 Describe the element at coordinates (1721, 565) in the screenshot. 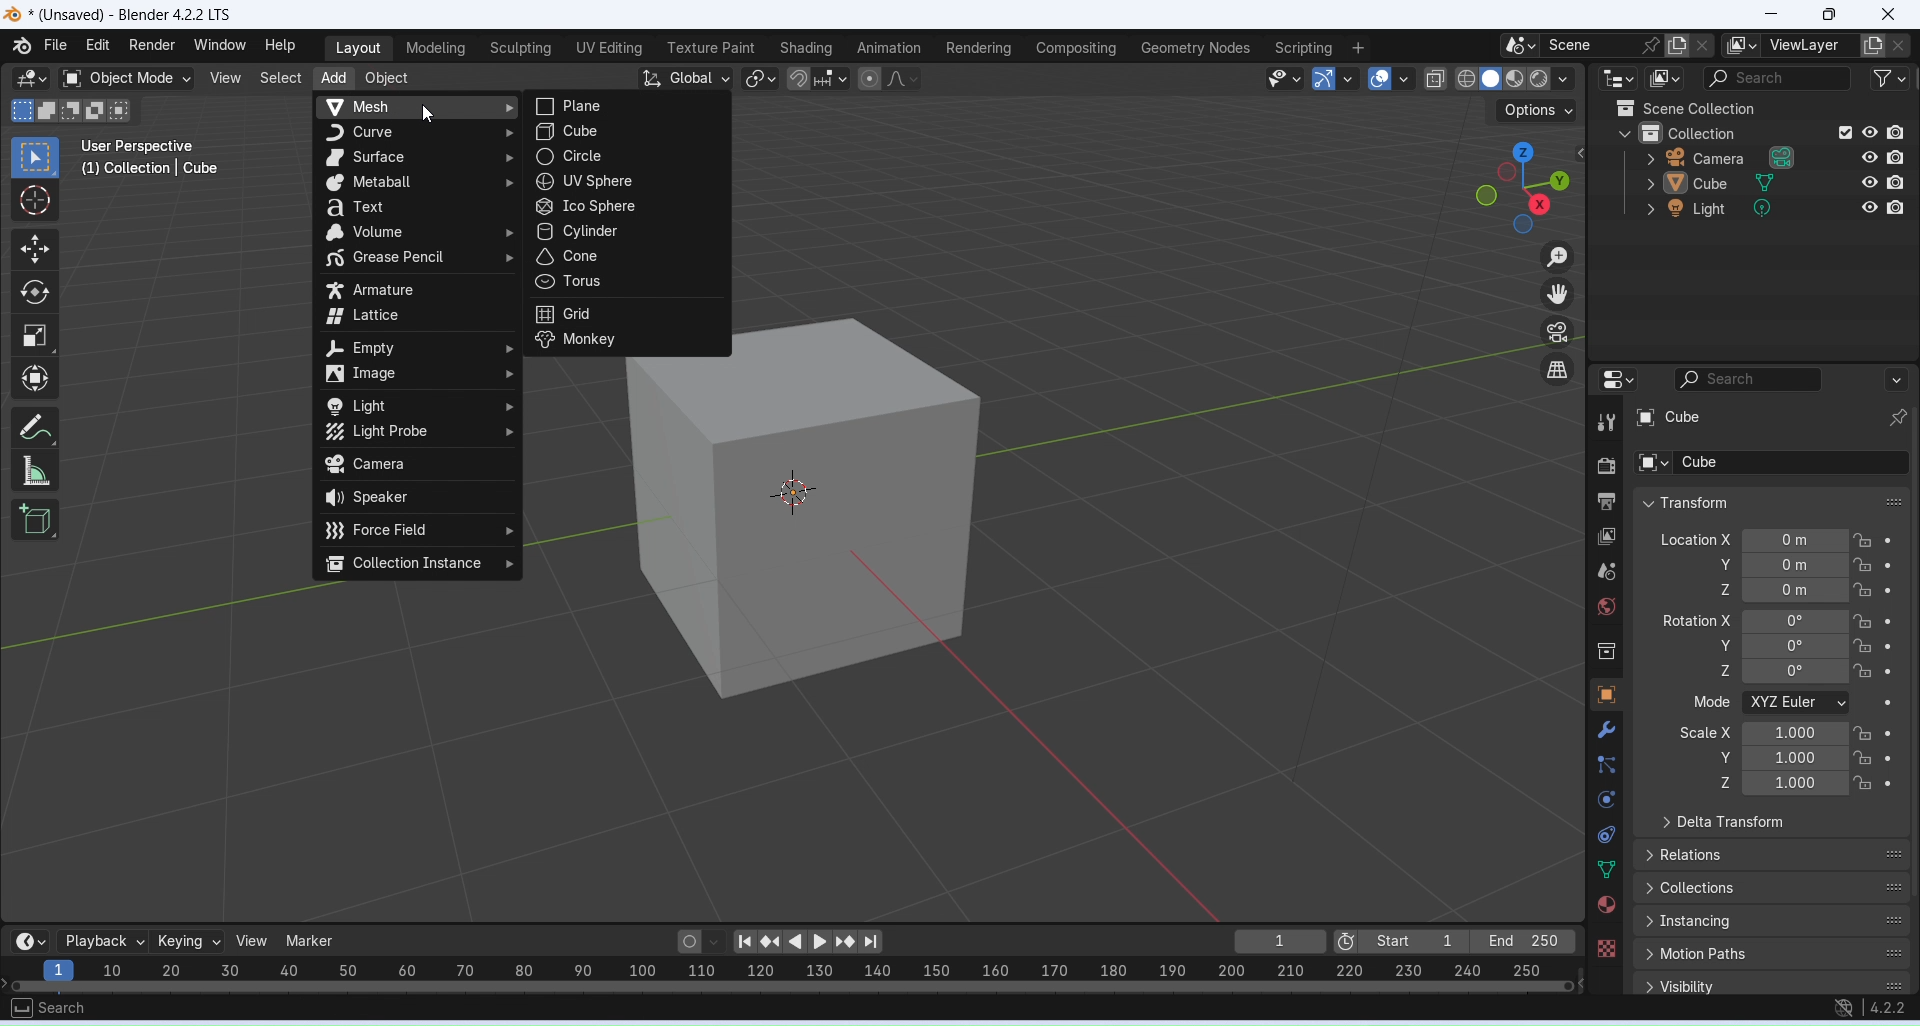

I see `Location Y` at that location.